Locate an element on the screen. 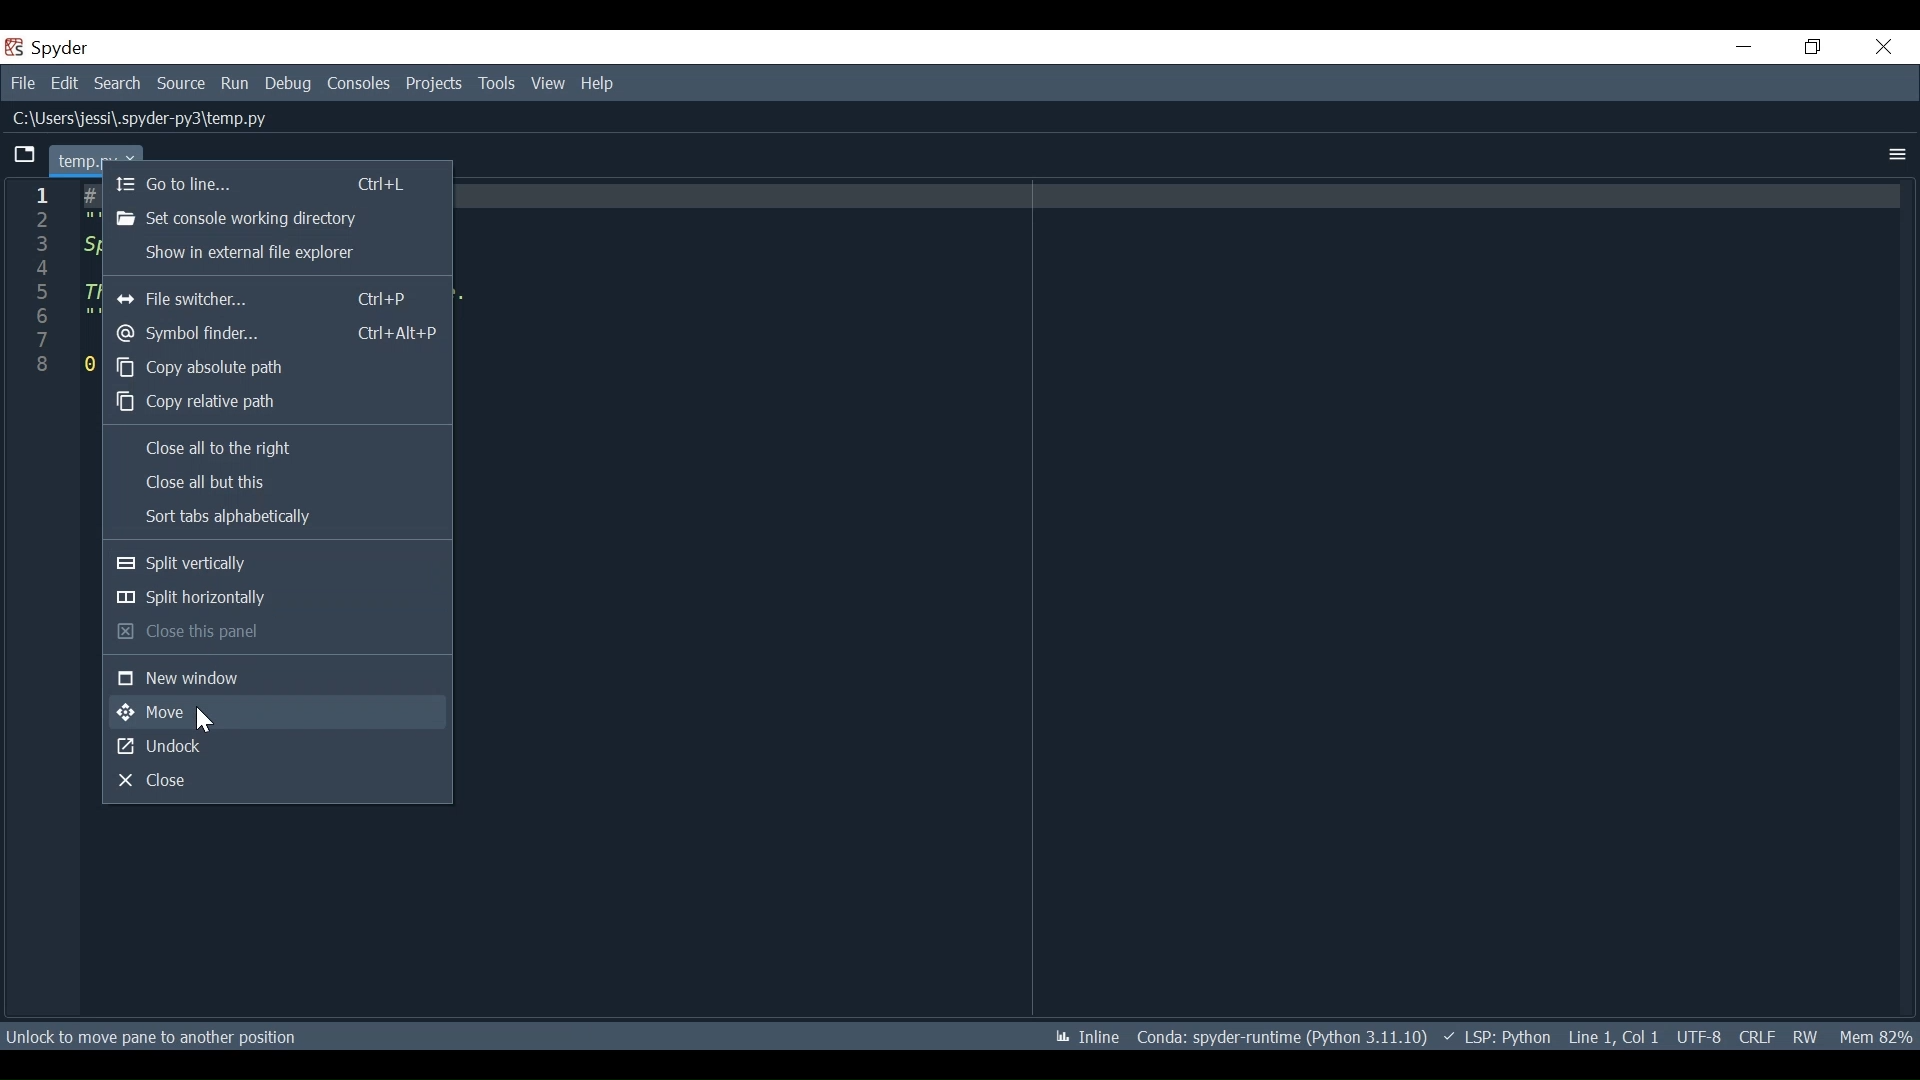 The height and width of the screenshot is (1080, 1920). Search is located at coordinates (118, 85).